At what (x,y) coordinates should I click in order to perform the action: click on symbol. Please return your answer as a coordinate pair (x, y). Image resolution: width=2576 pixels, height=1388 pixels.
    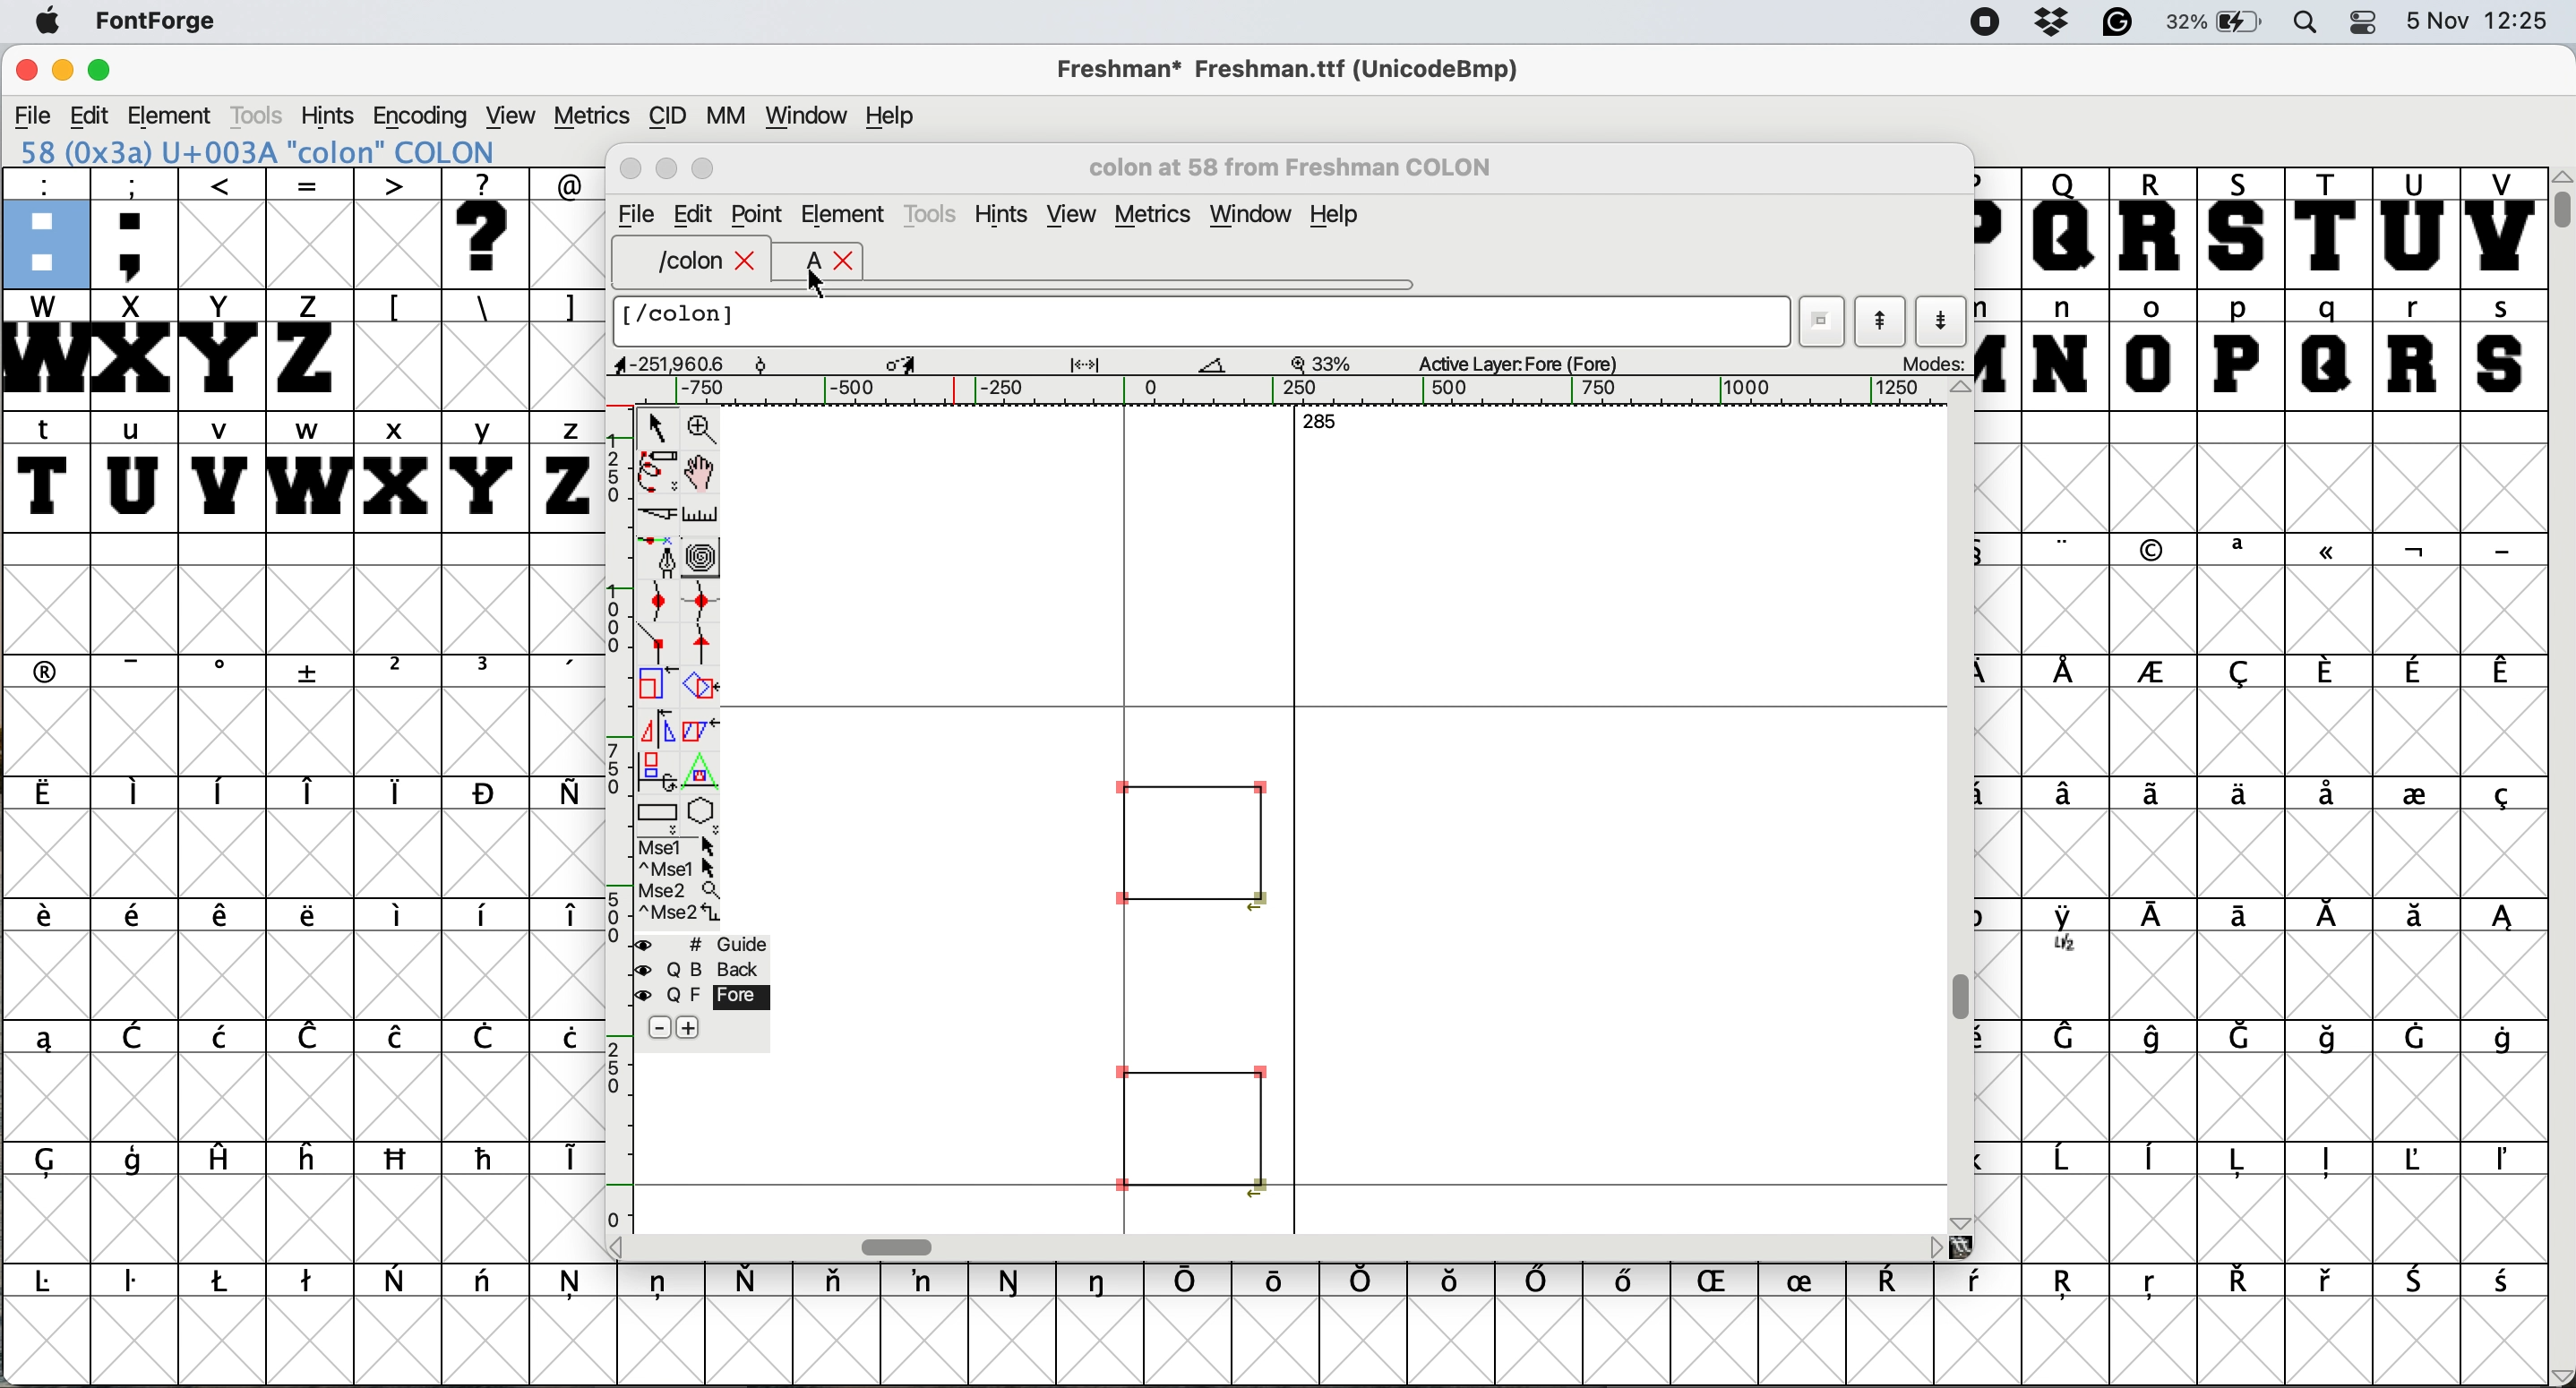
    Looking at the image, I should click on (2414, 551).